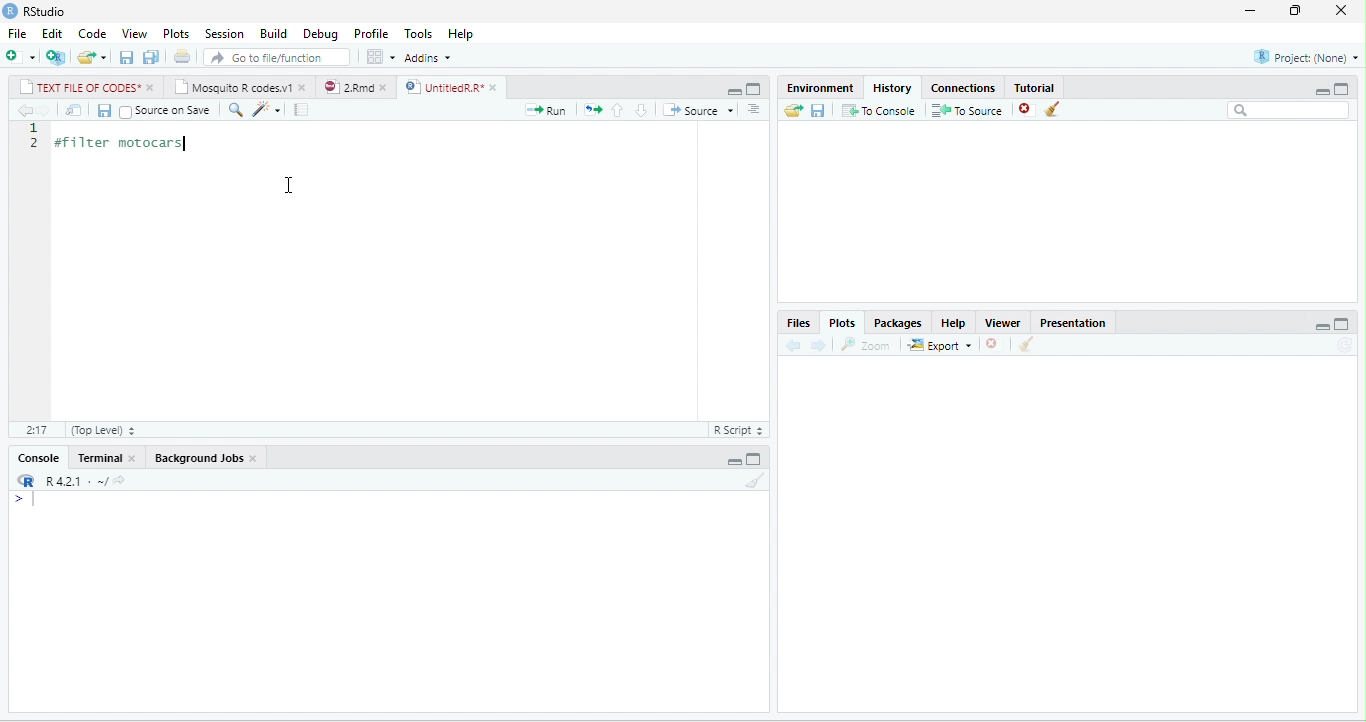 The image size is (1366, 722). Describe the element at coordinates (385, 88) in the screenshot. I see `close` at that location.